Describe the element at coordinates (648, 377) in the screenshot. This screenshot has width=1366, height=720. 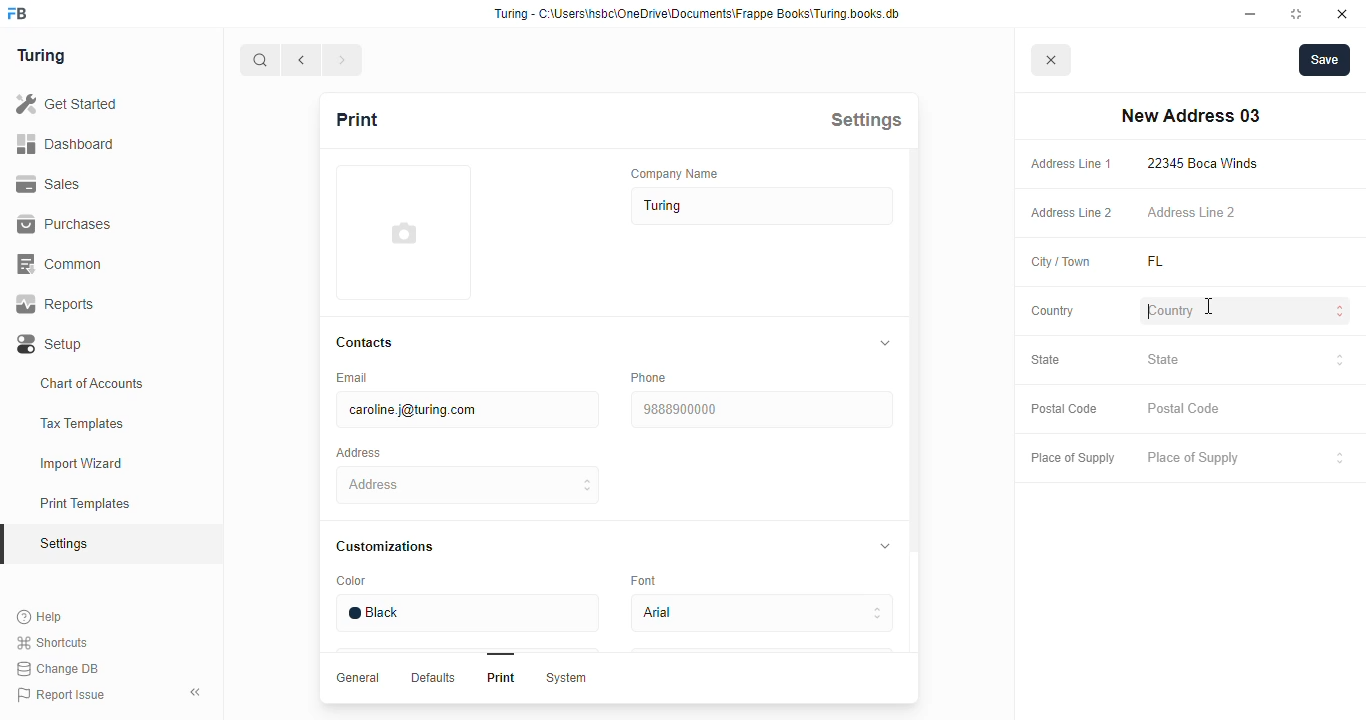
I see `phone` at that location.